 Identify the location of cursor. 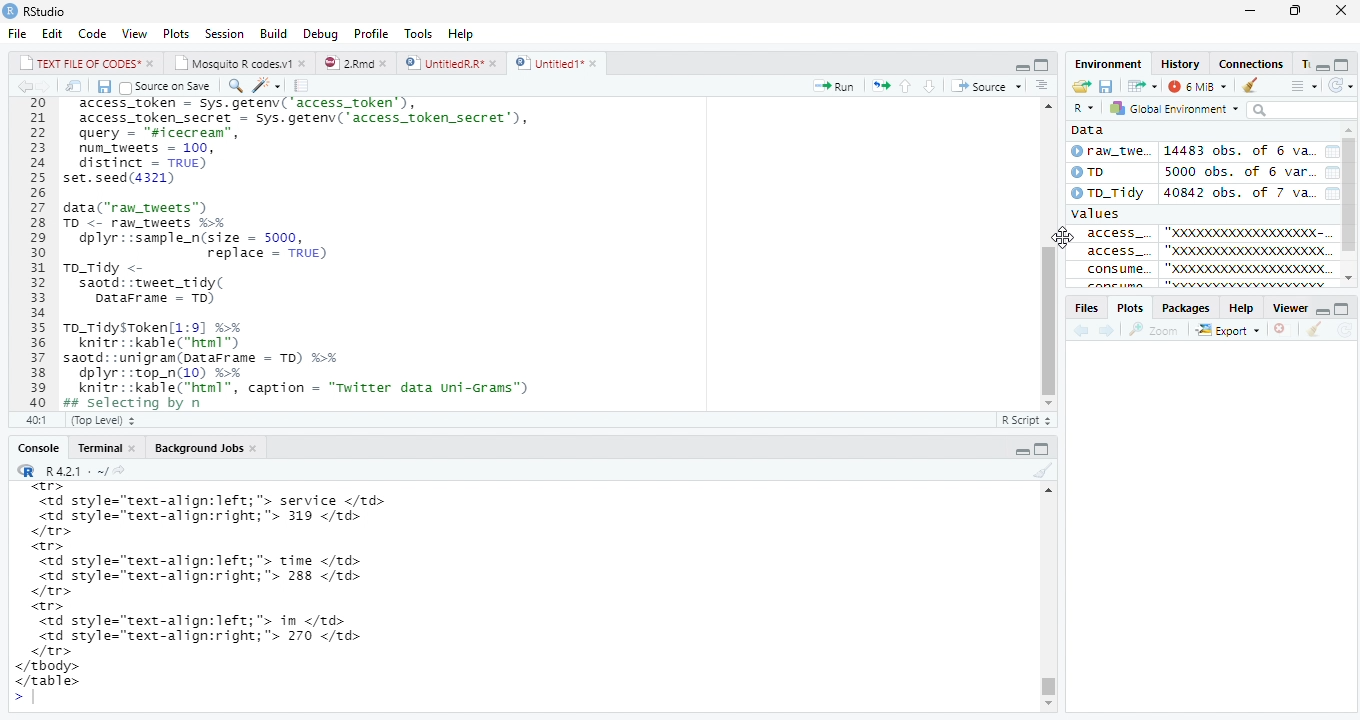
(1065, 250).